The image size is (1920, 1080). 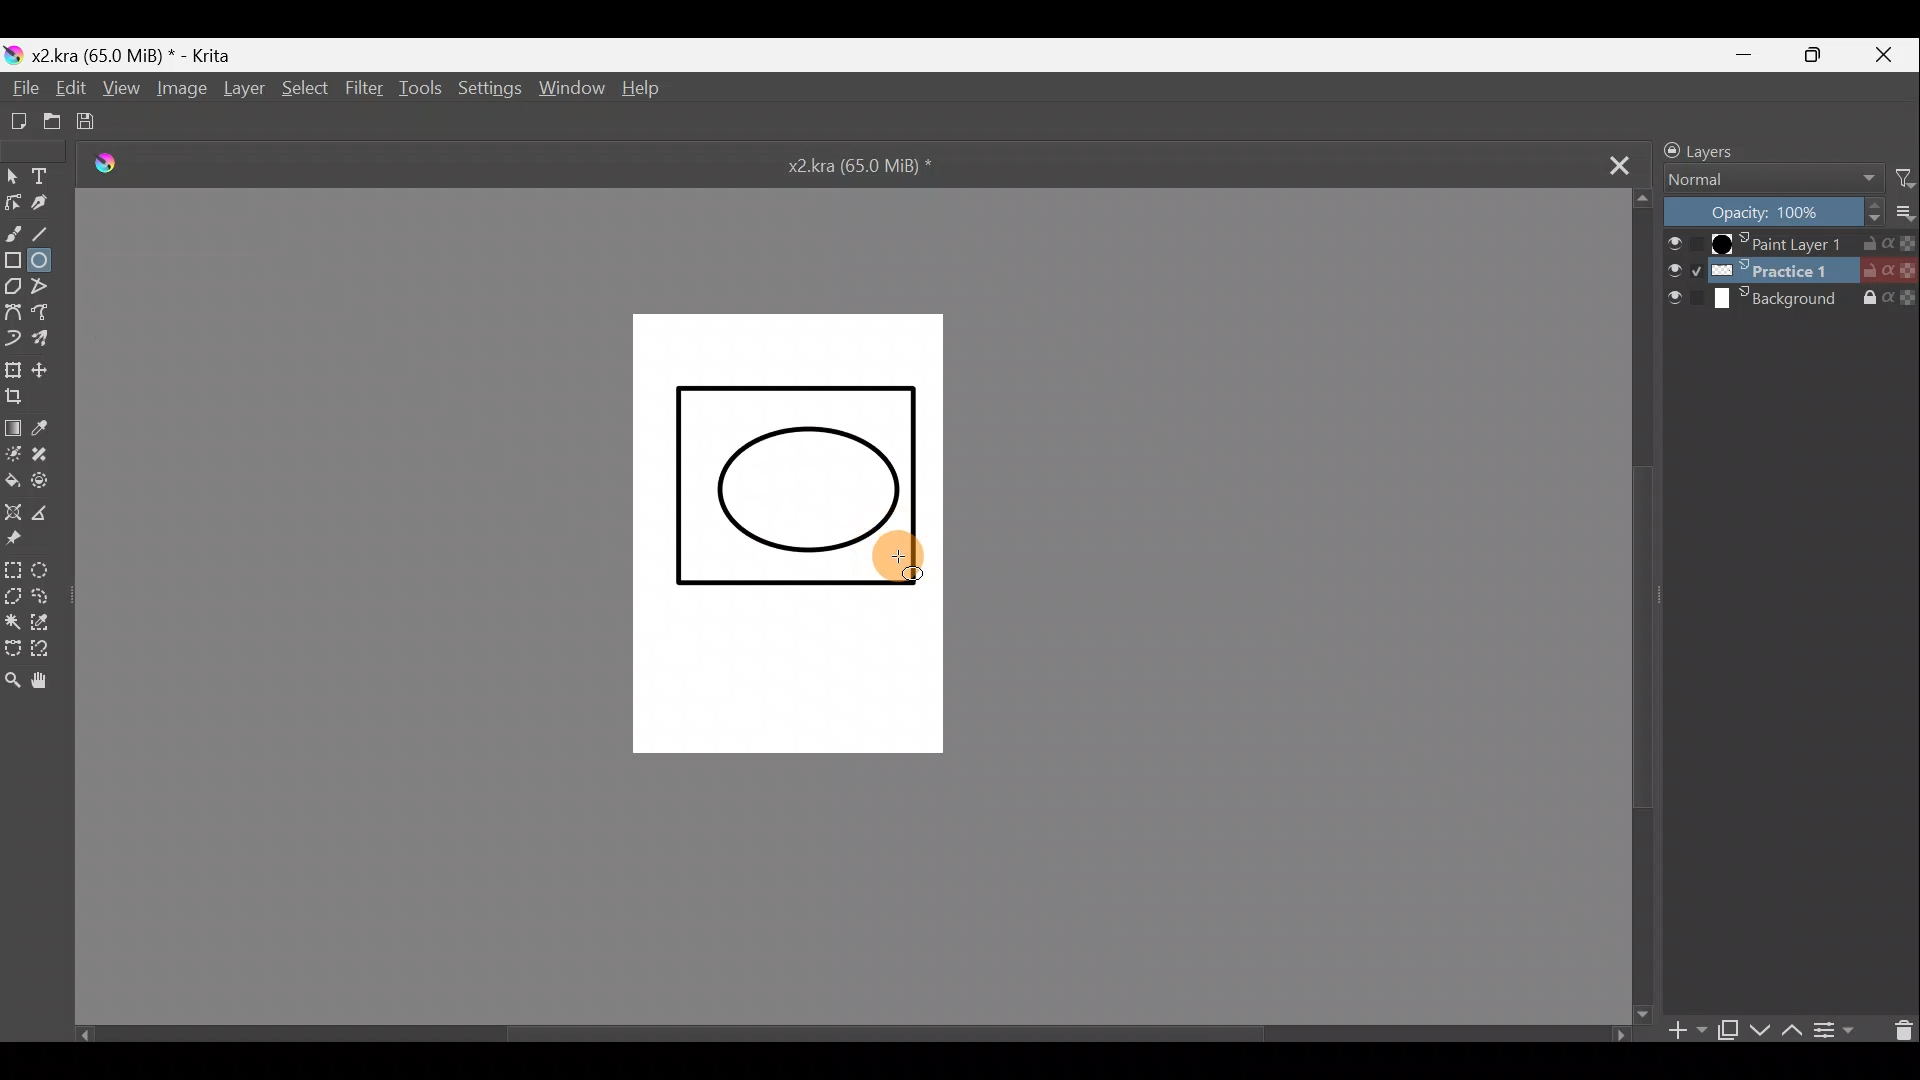 I want to click on Bezier curve selection tool, so click(x=12, y=647).